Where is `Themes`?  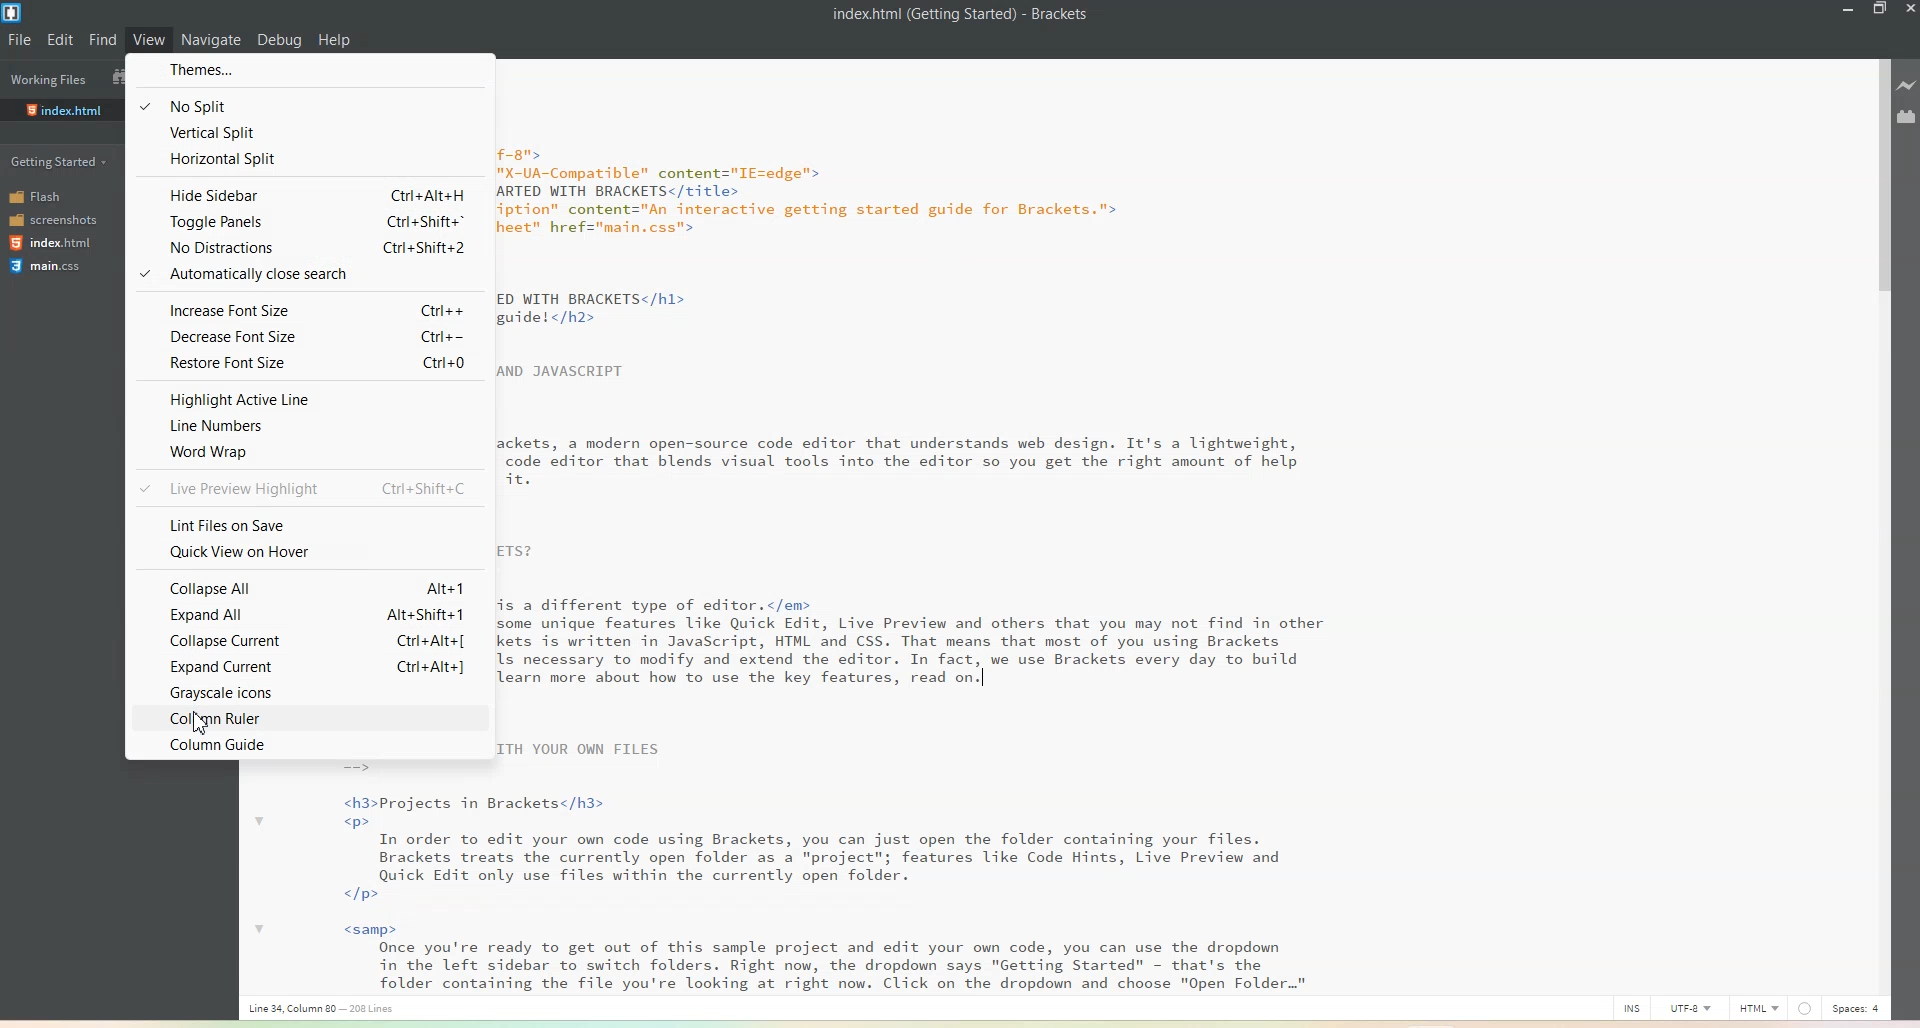 Themes is located at coordinates (308, 70).